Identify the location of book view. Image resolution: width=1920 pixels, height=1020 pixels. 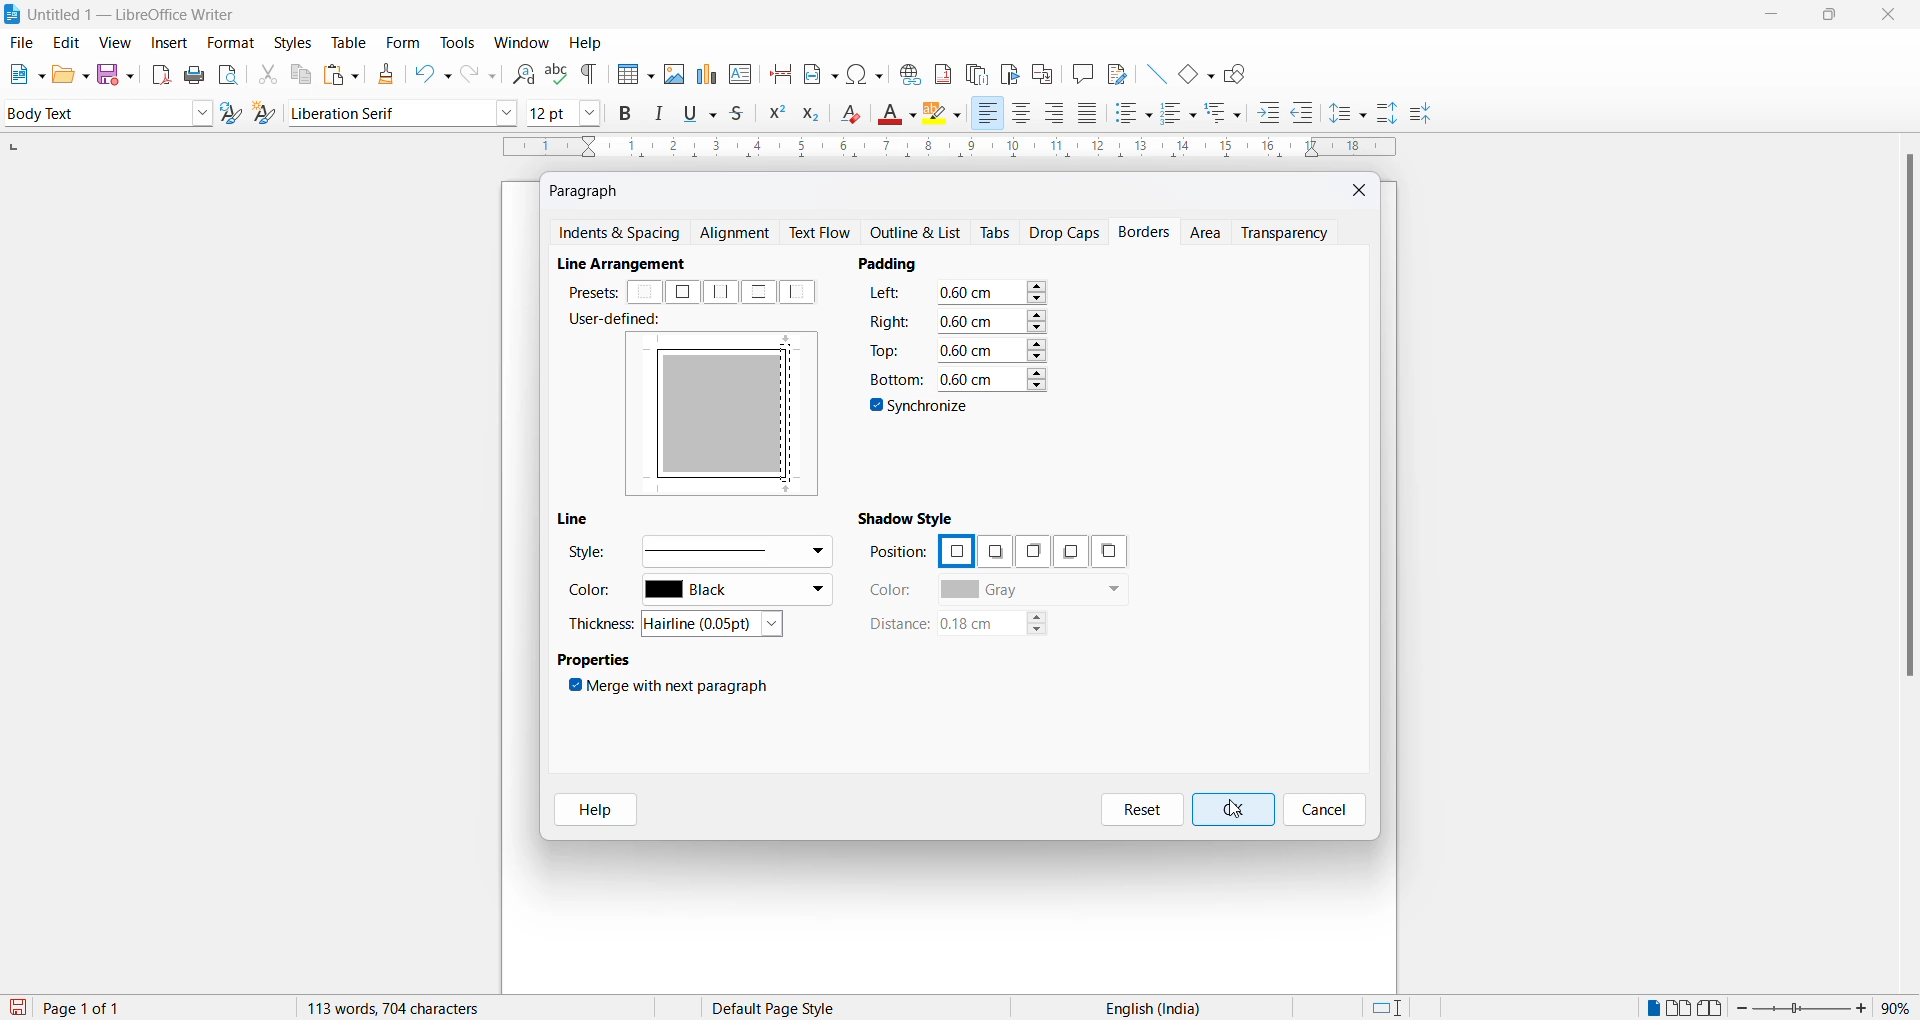
(1715, 1008).